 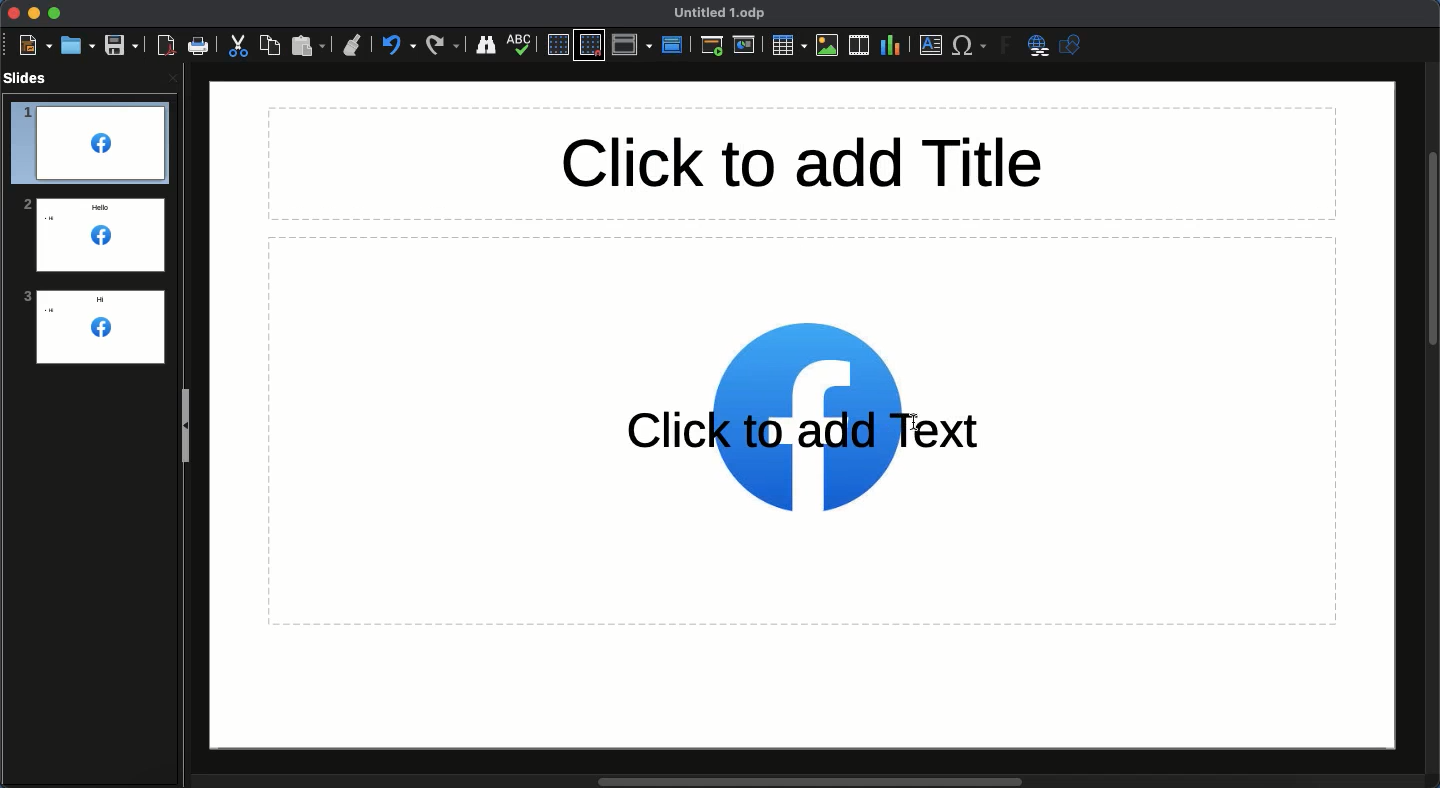 What do you see at coordinates (75, 46) in the screenshot?
I see `Open` at bounding box center [75, 46].